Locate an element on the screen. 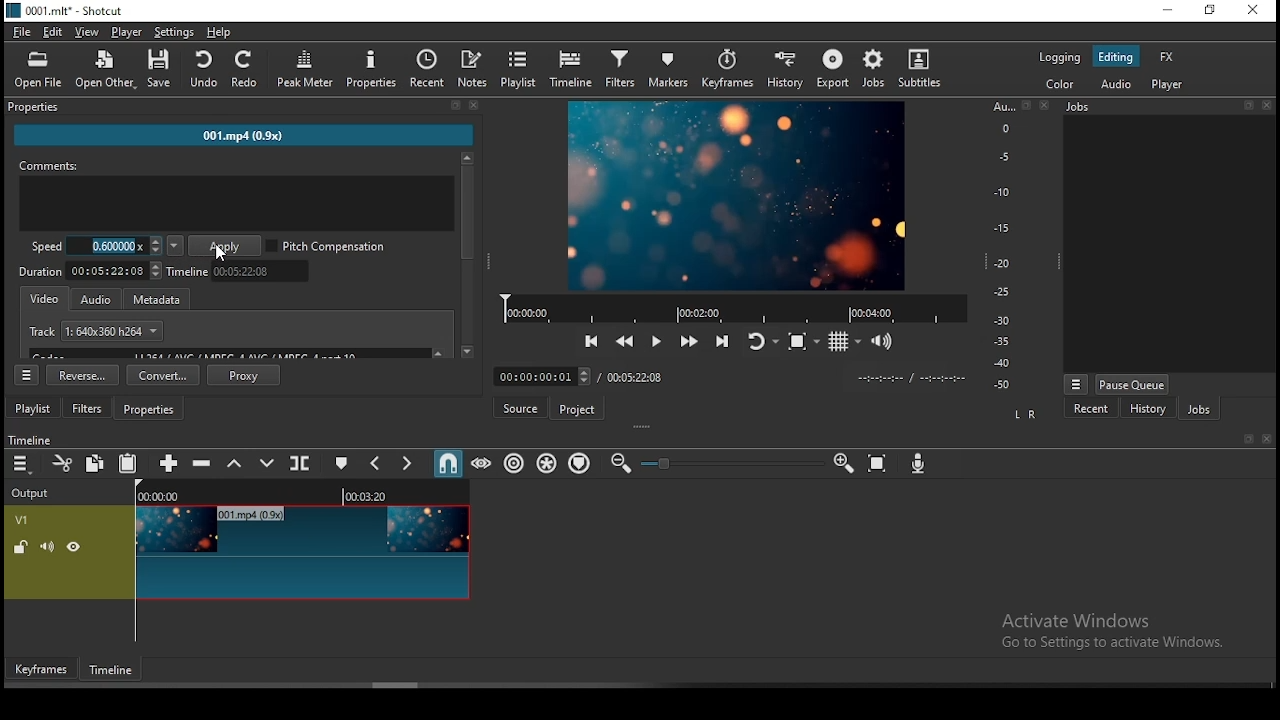 Image resolution: width=1280 pixels, height=720 pixels. subtitles is located at coordinates (919, 68).